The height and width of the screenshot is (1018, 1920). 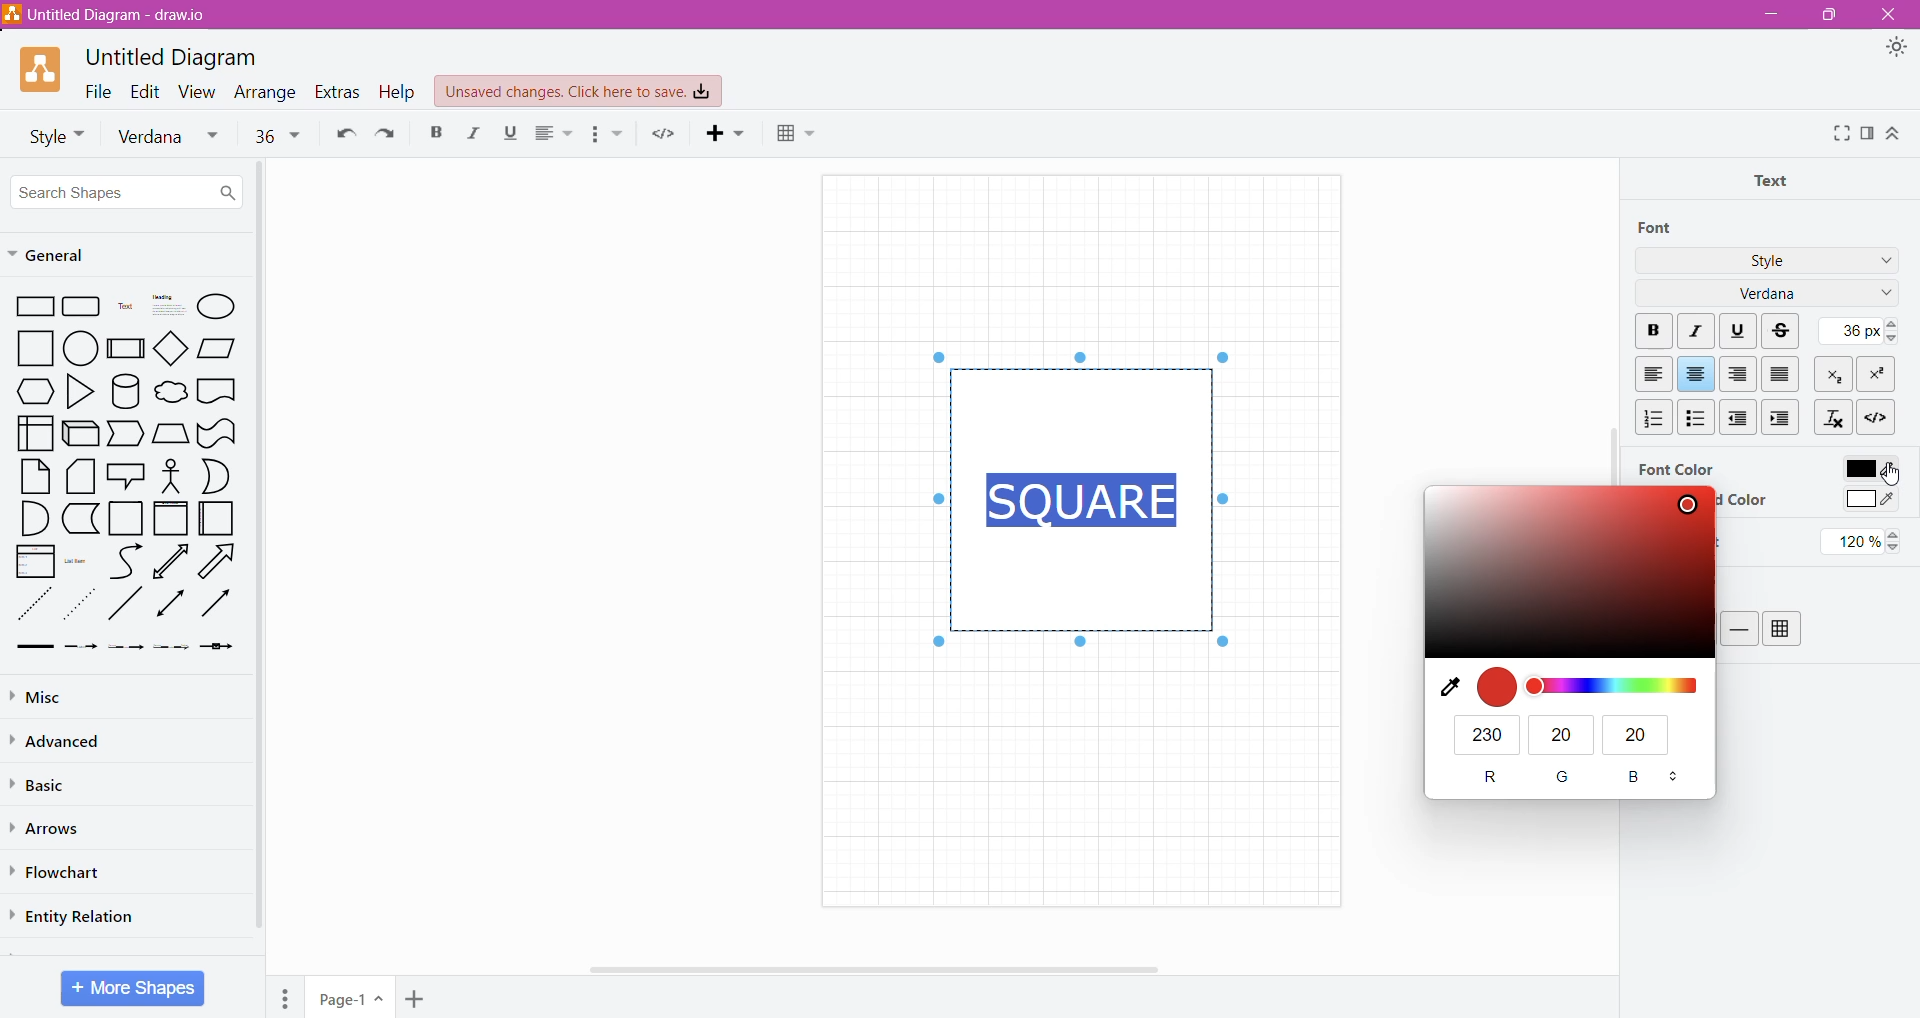 I want to click on Table, so click(x=1782, y=629).